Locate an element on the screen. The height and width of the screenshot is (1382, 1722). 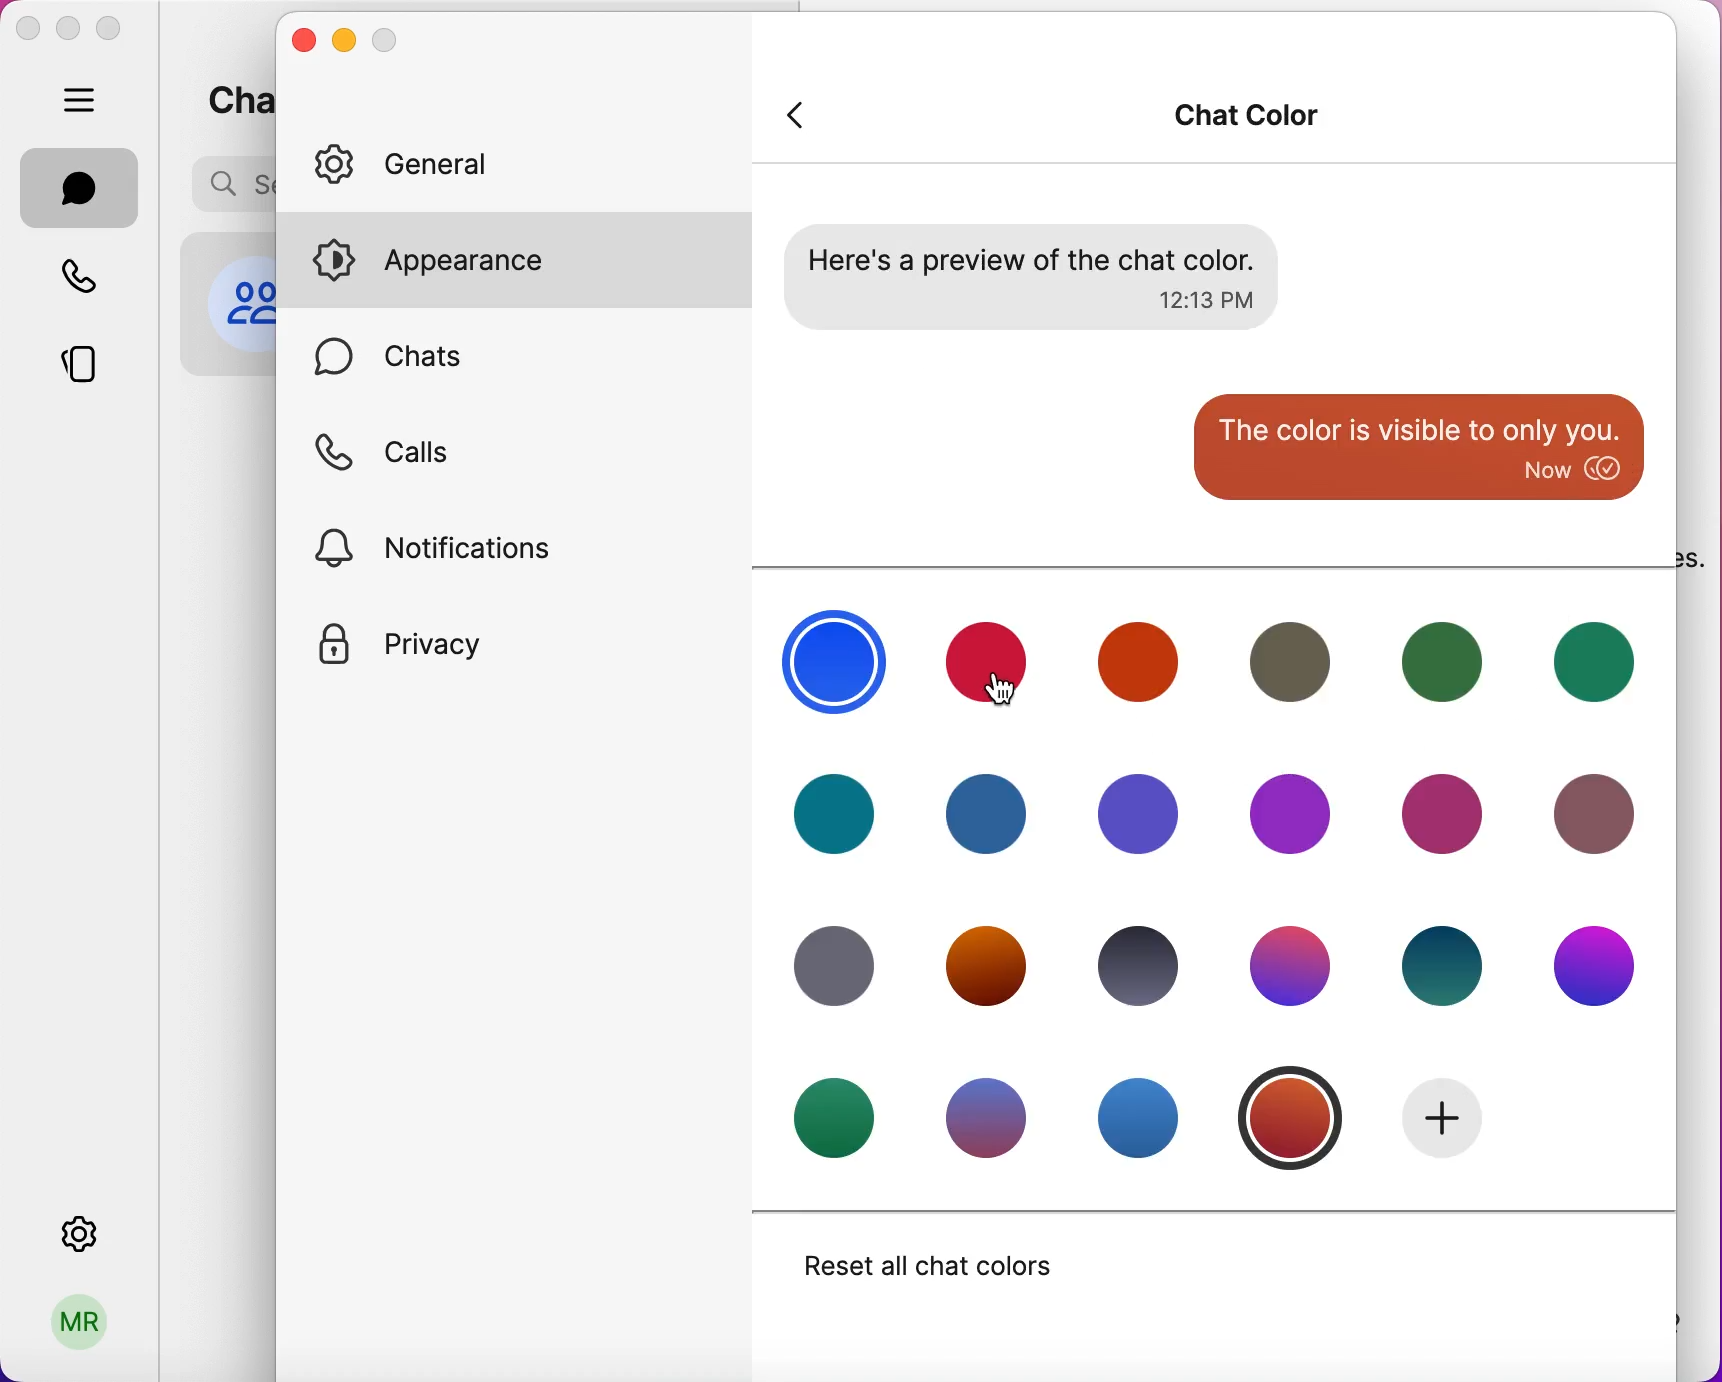
search bar is located at coordinates (227, 183).